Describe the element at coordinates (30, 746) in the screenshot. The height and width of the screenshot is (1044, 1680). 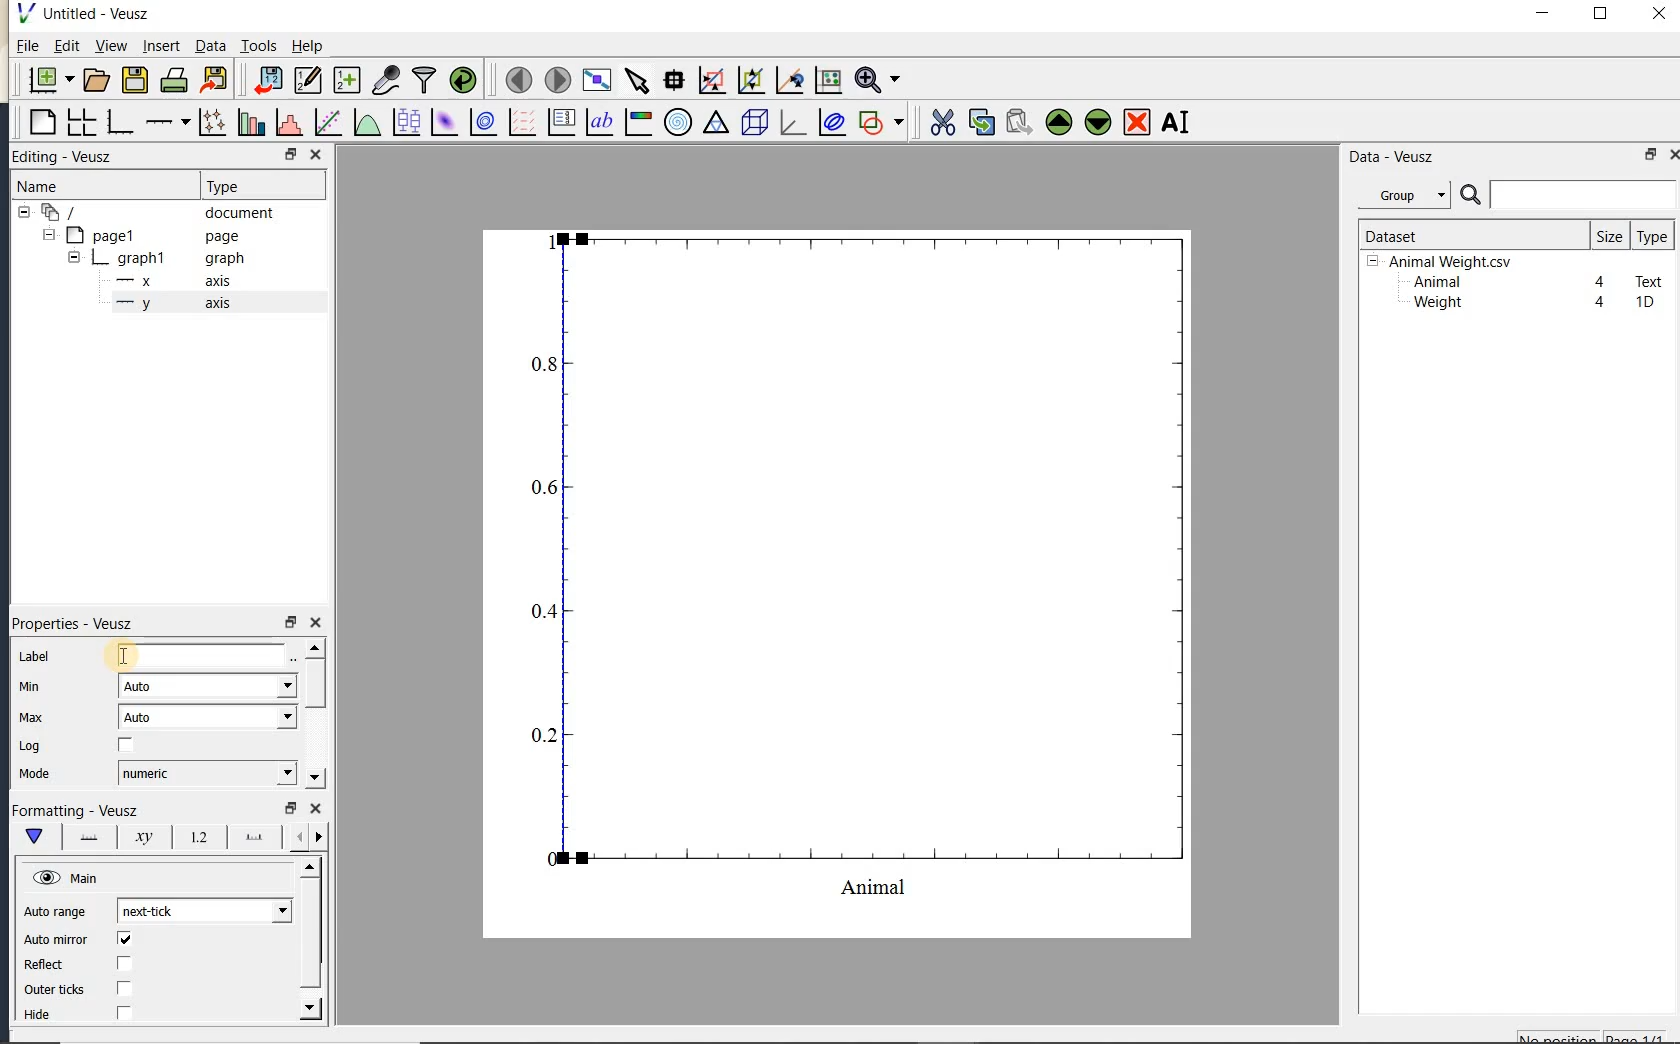
I see `Log` at that location.